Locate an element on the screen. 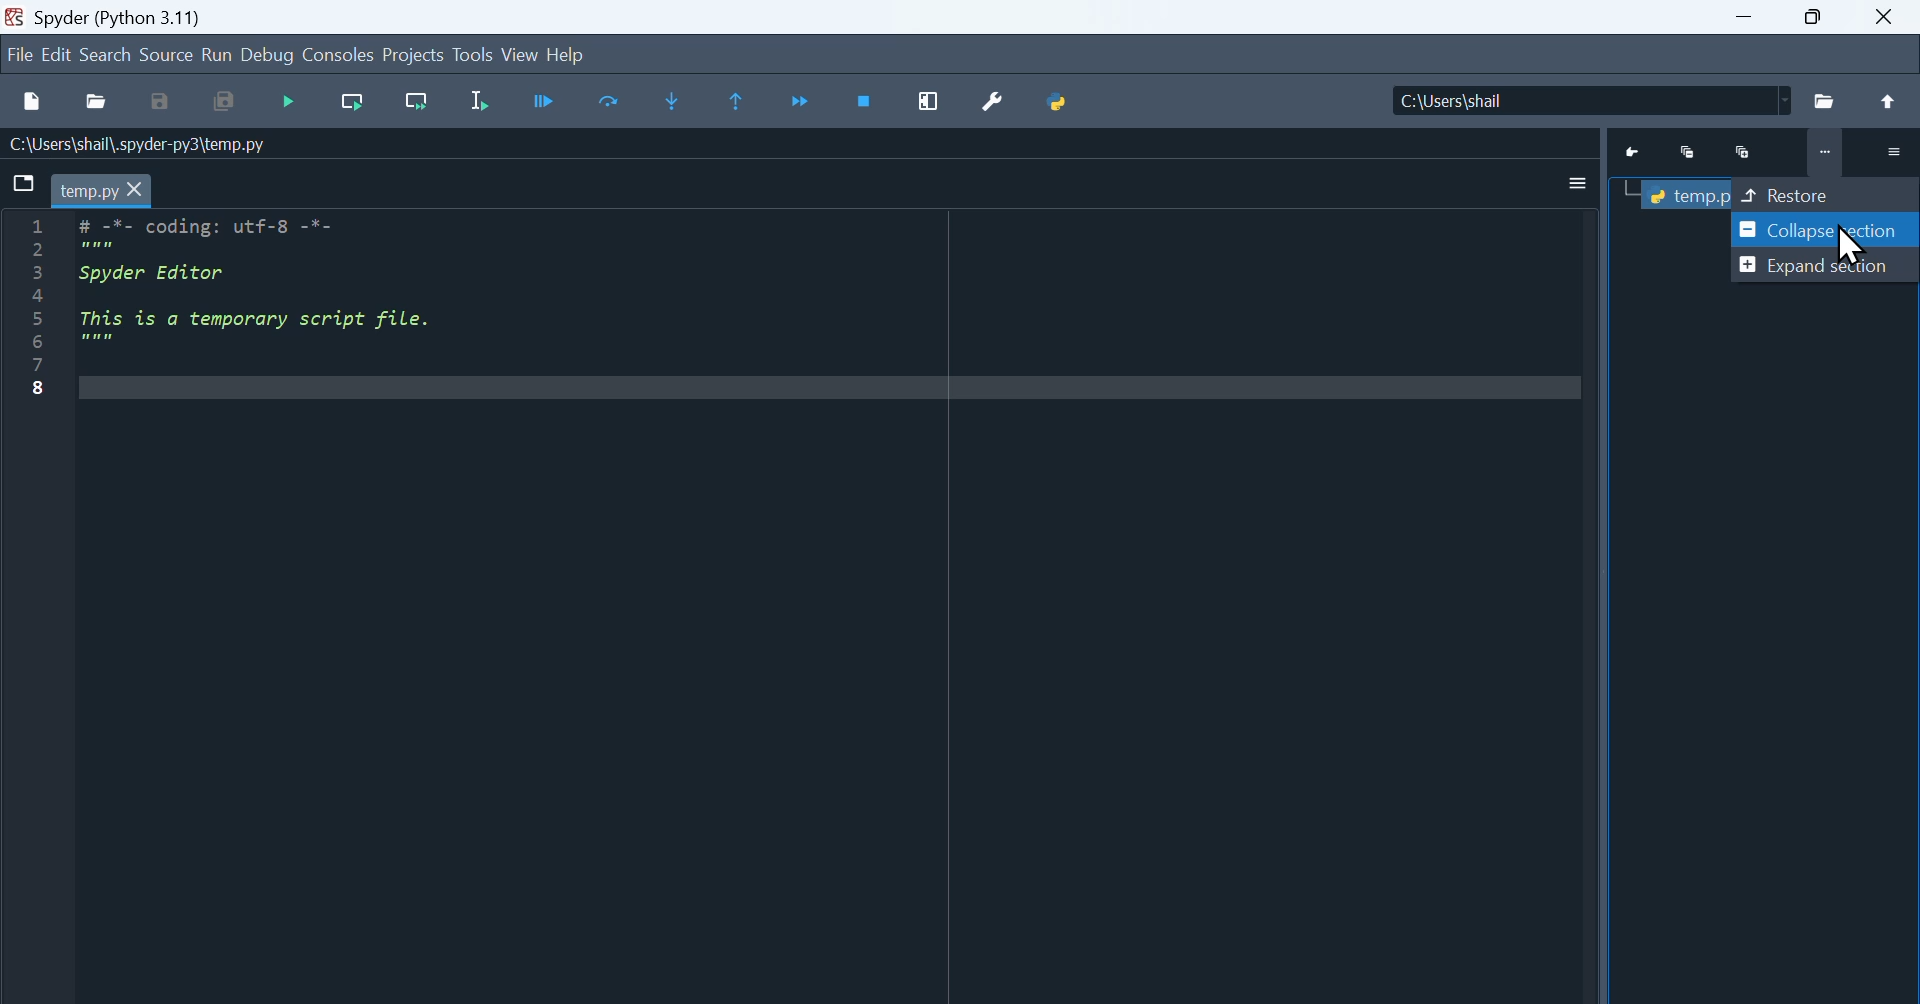 The width and height of the screenshot is (1920, 1004). open file is located at coordinates (96, 102).